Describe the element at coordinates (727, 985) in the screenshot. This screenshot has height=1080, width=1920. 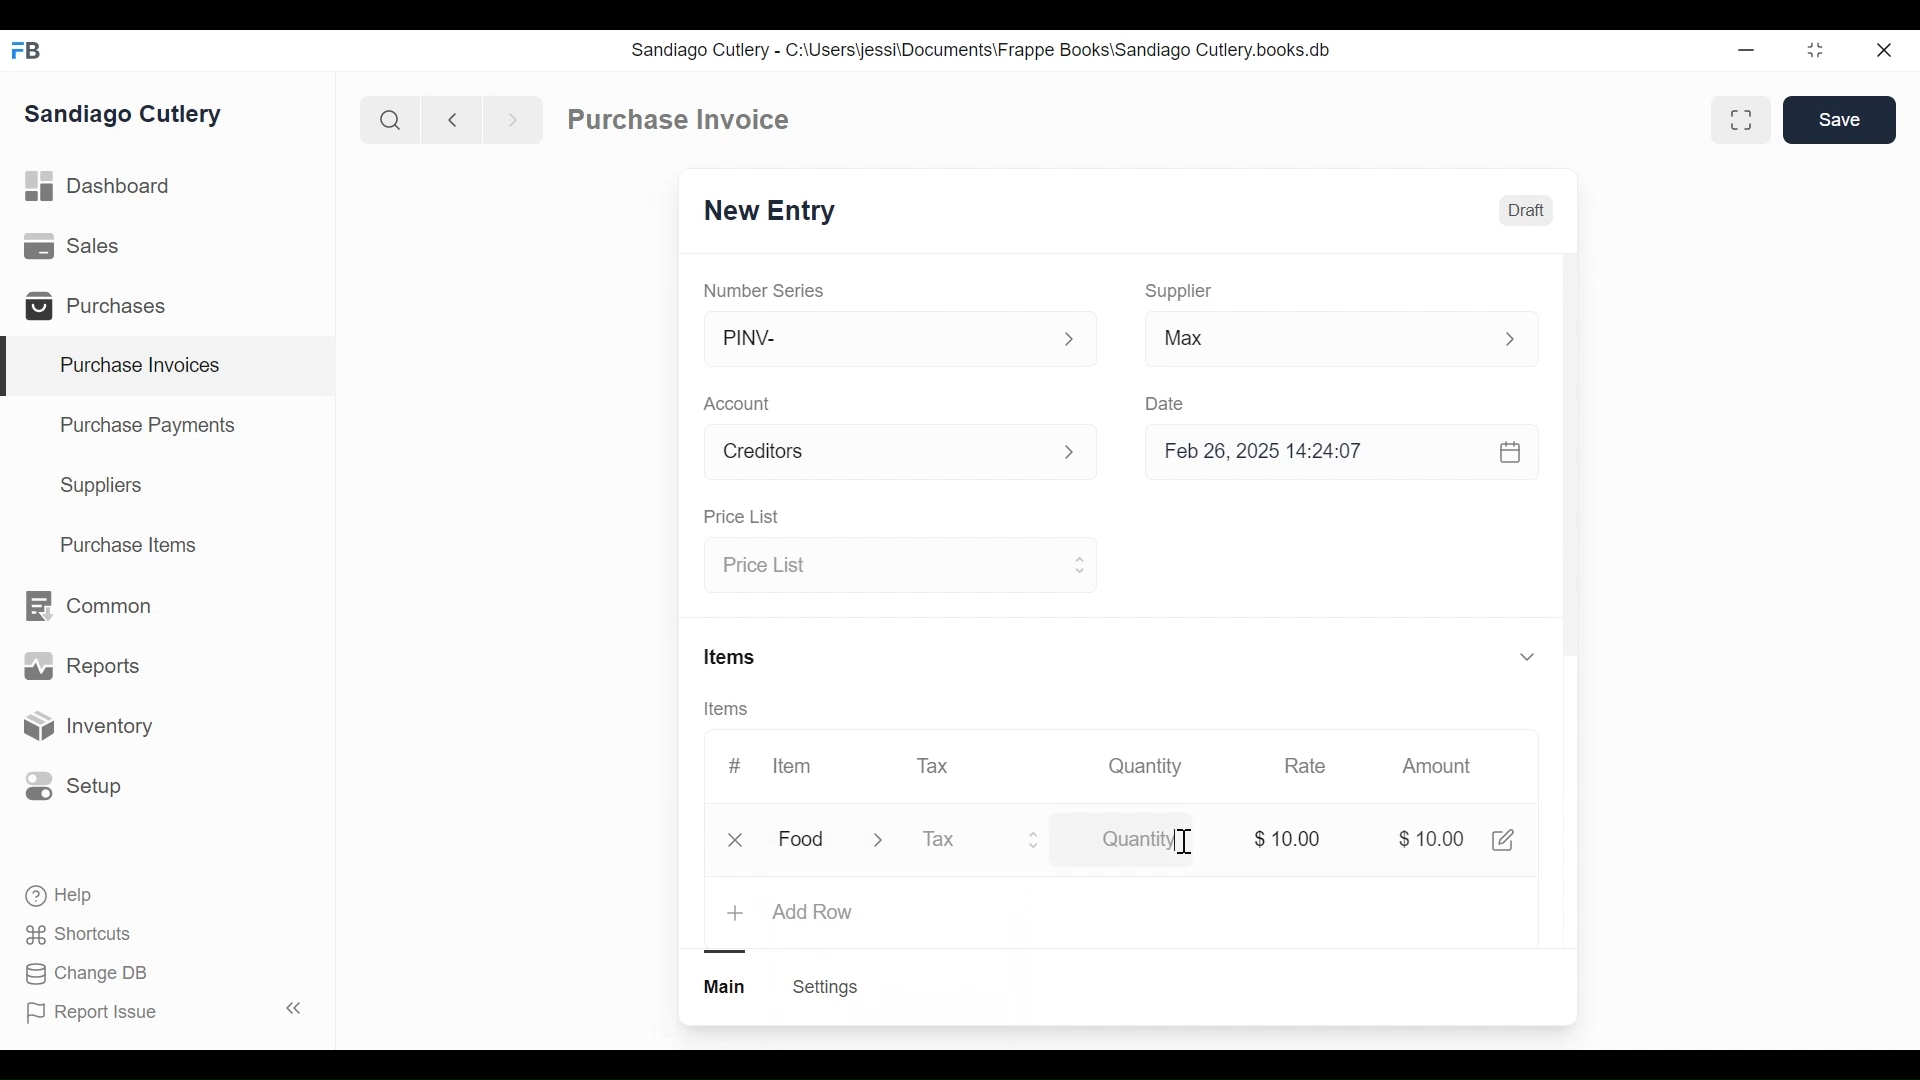
I see `Main` at that location.